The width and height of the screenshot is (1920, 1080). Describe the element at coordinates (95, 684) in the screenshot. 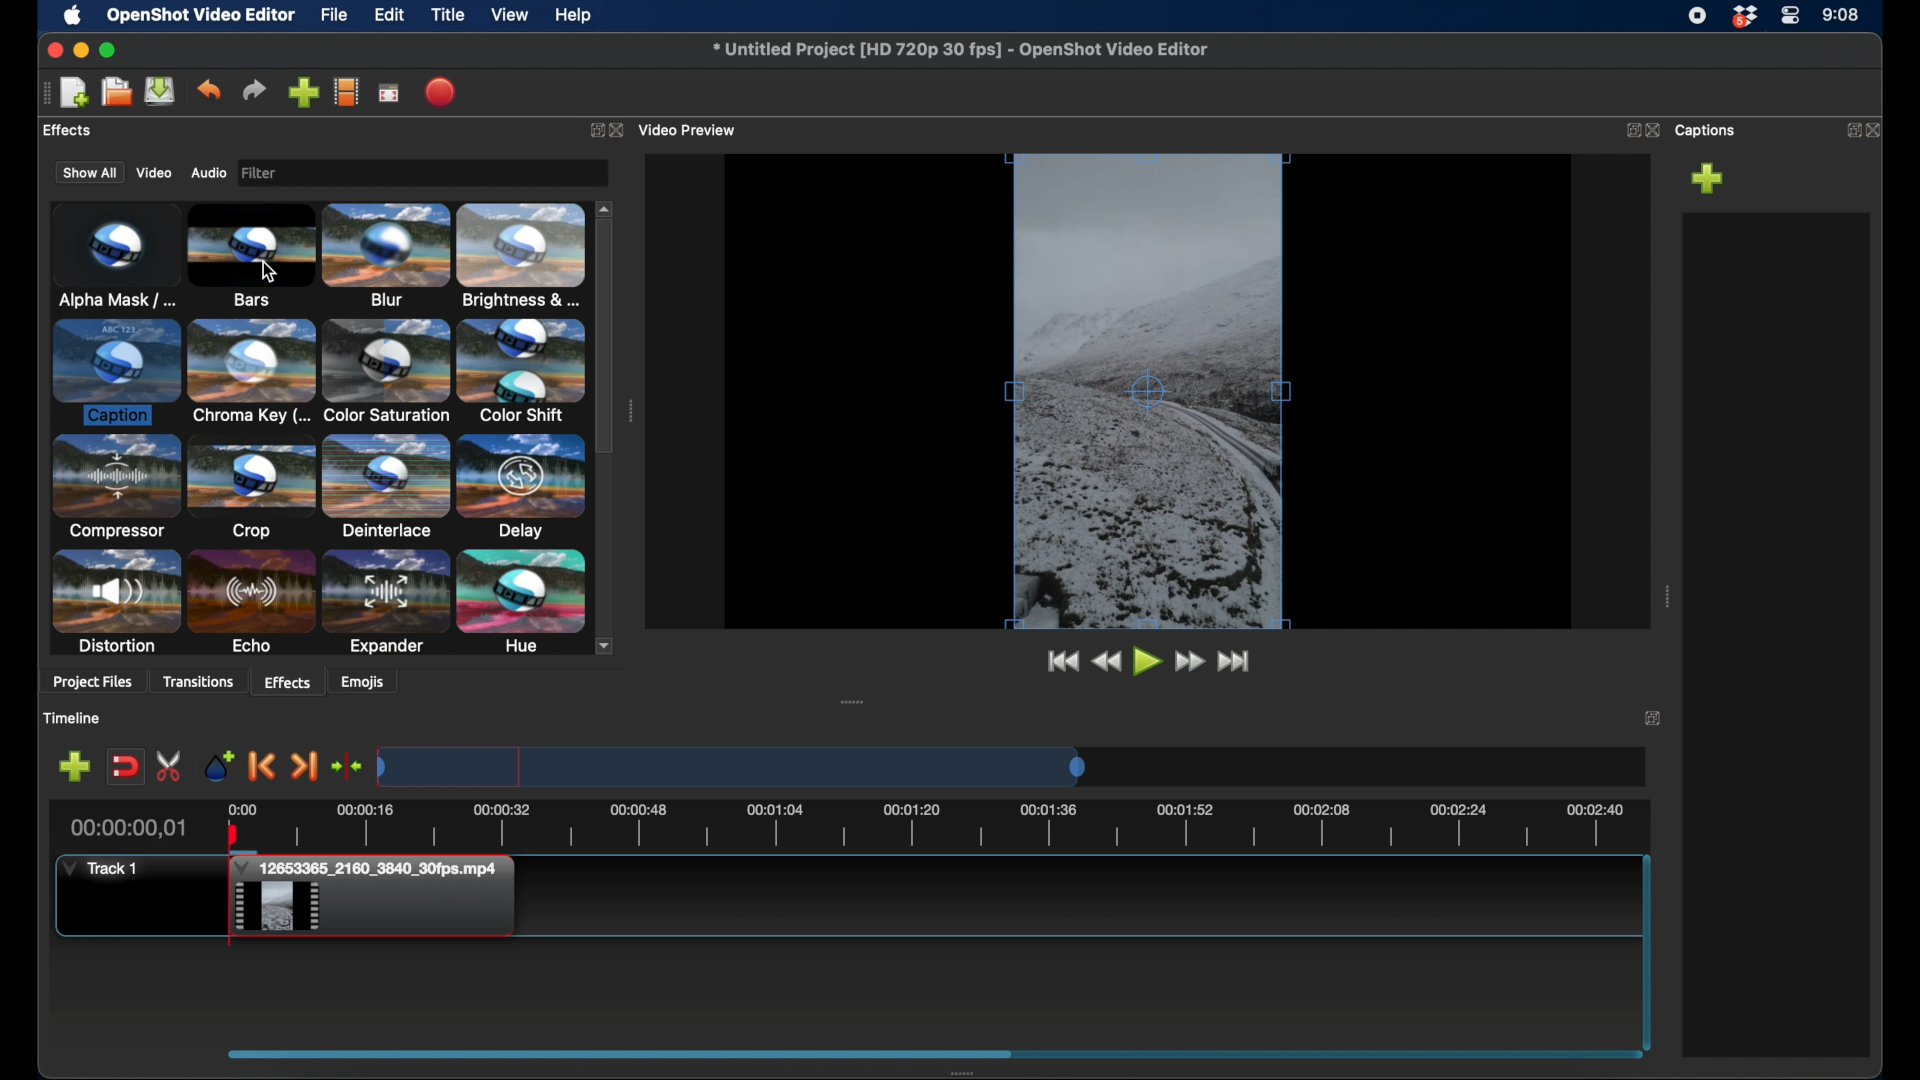

I see `project files` at that location.